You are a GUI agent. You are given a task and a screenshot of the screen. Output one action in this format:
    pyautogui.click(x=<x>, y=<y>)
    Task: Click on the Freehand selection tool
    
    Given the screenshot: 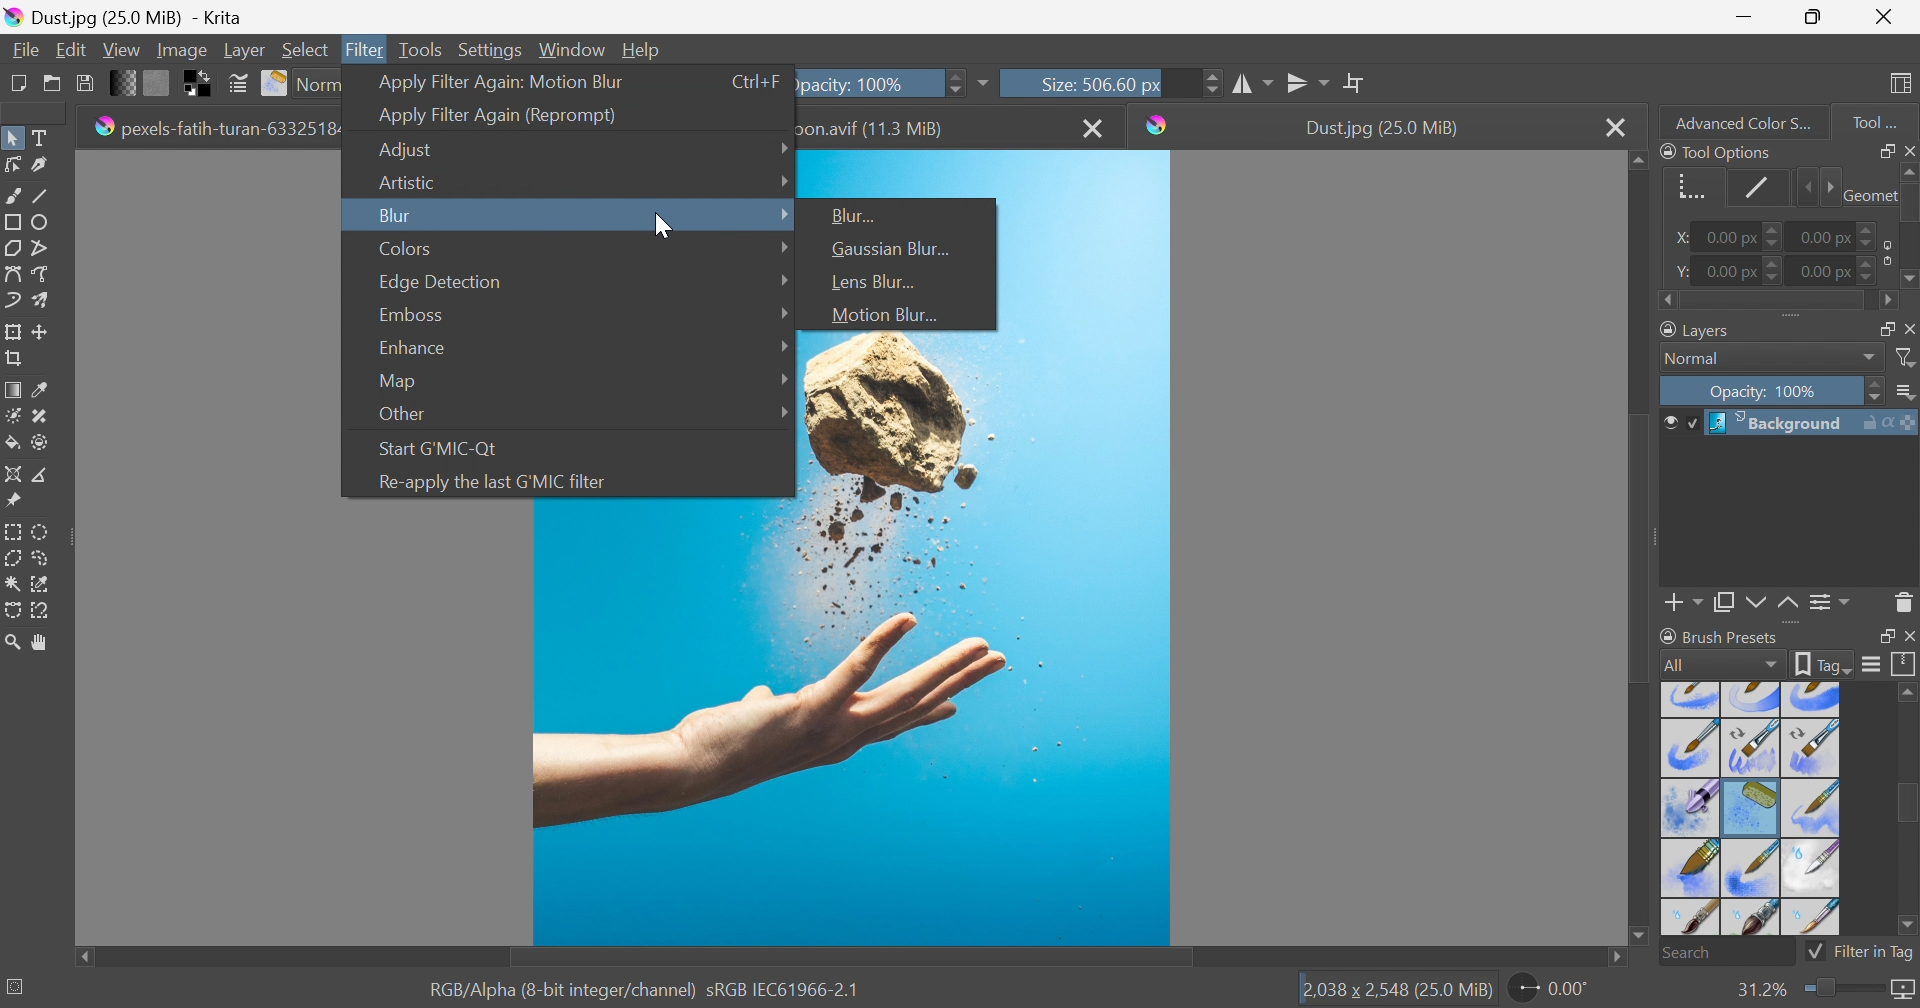 What is the action you would take?
    pyautogui.click(x=42, y=558)
    